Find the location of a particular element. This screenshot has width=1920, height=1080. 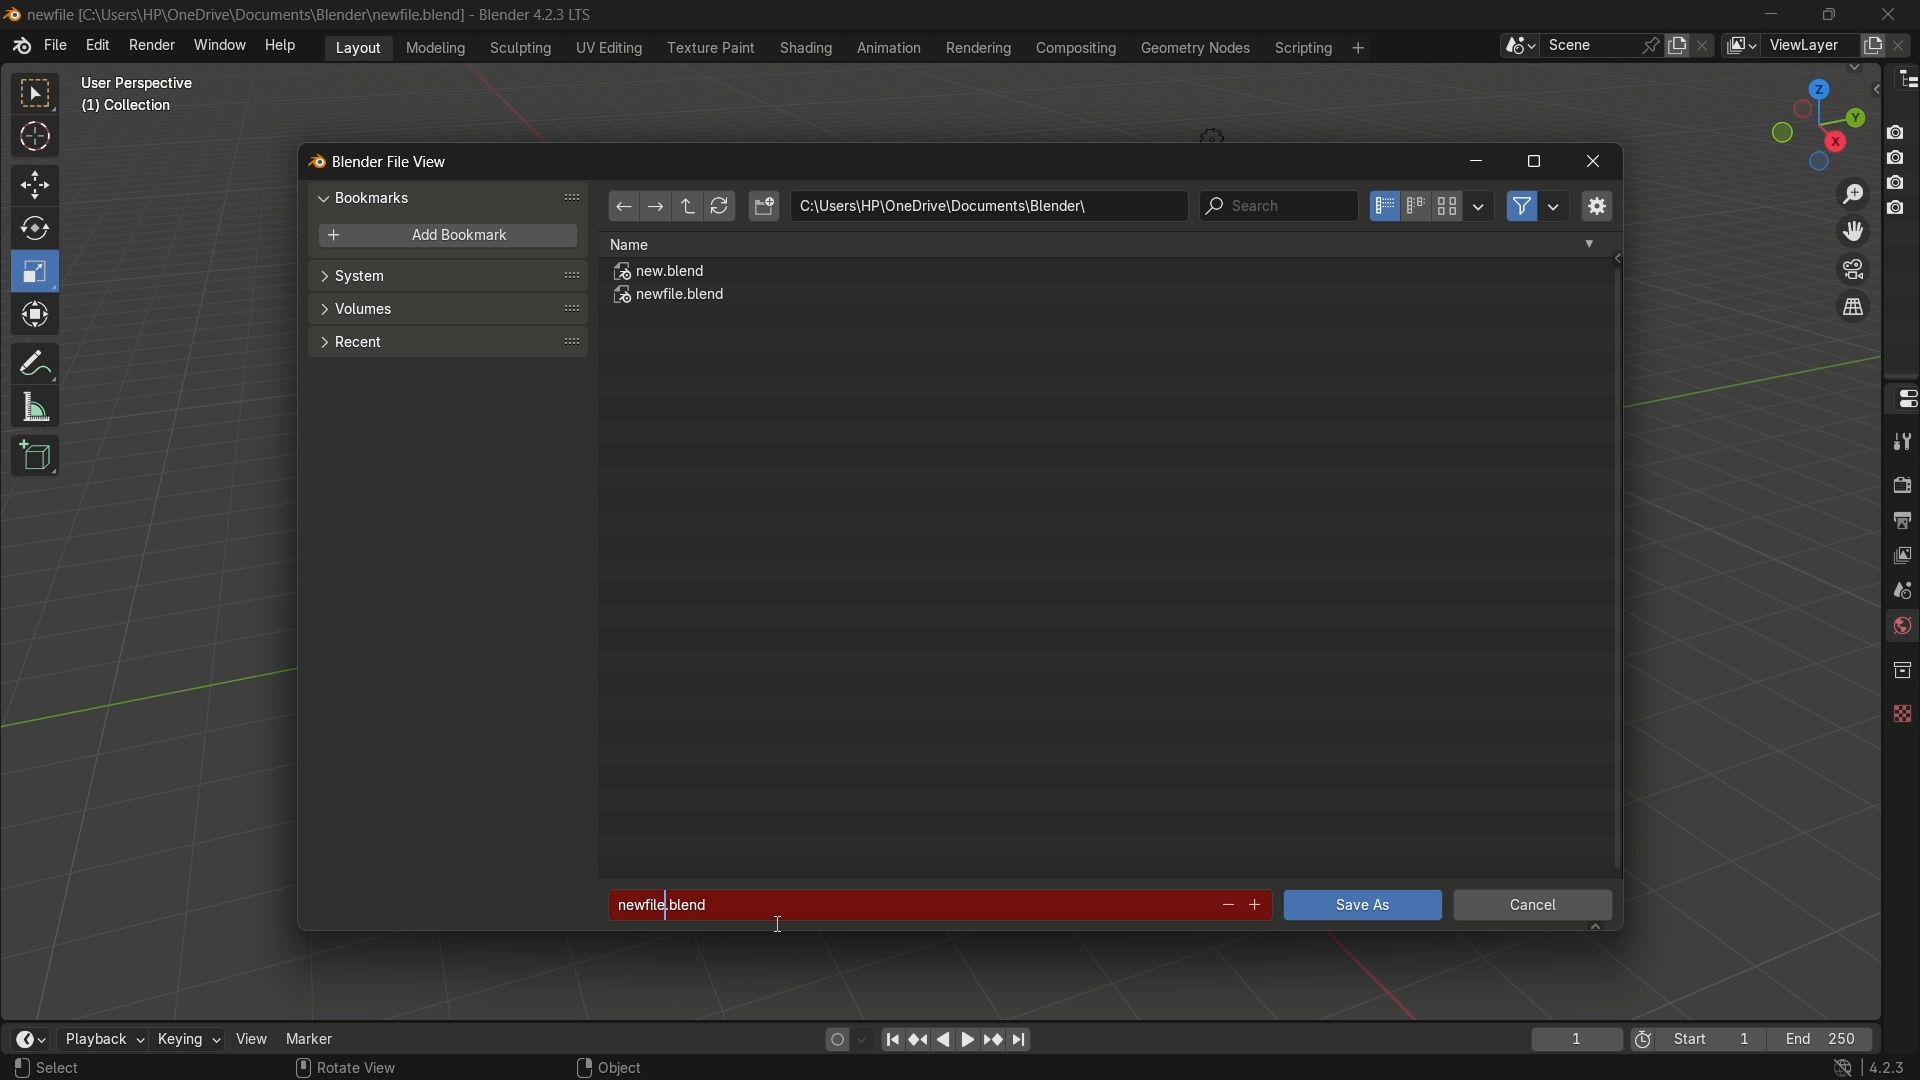

annotate is located at coordinates (34, 361).